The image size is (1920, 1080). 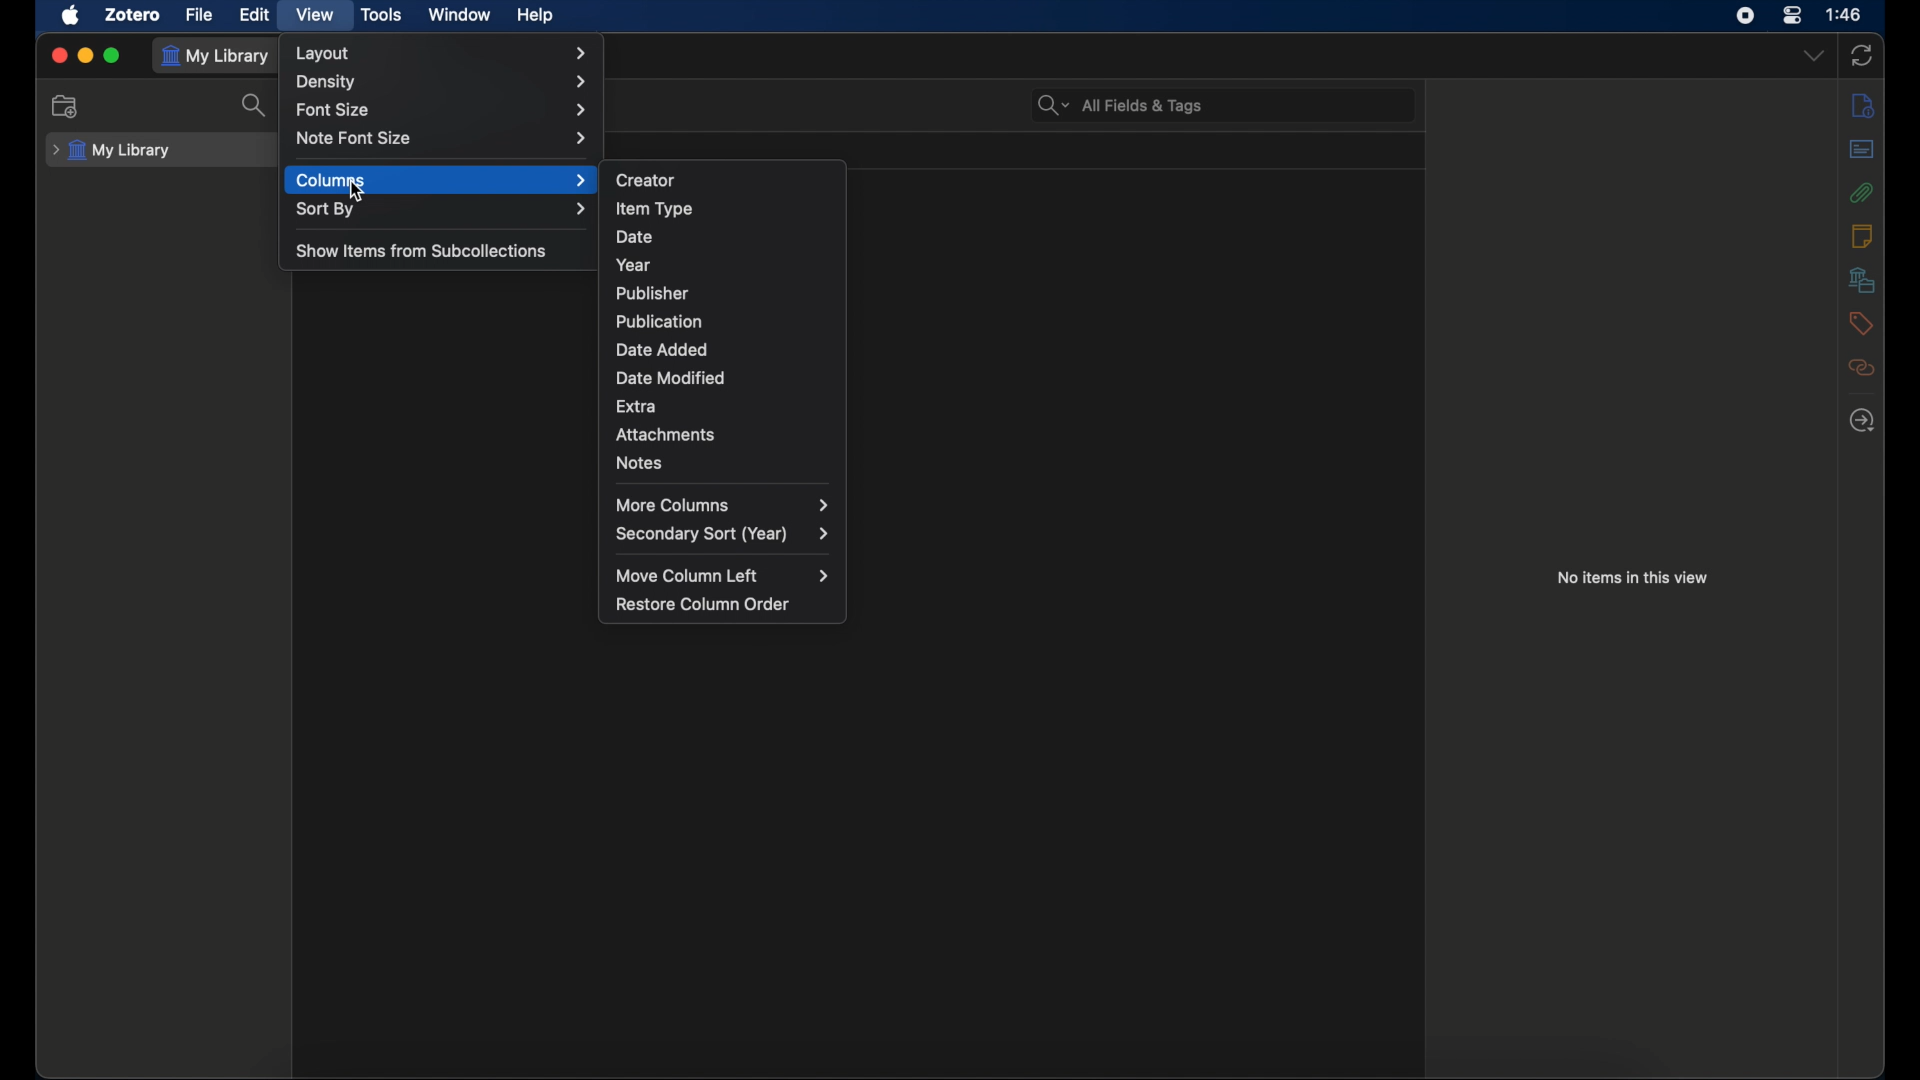 What do you see at coordinates (85, 55) in the screenshot?
I see `minimize` at bounding box center [85, 55].